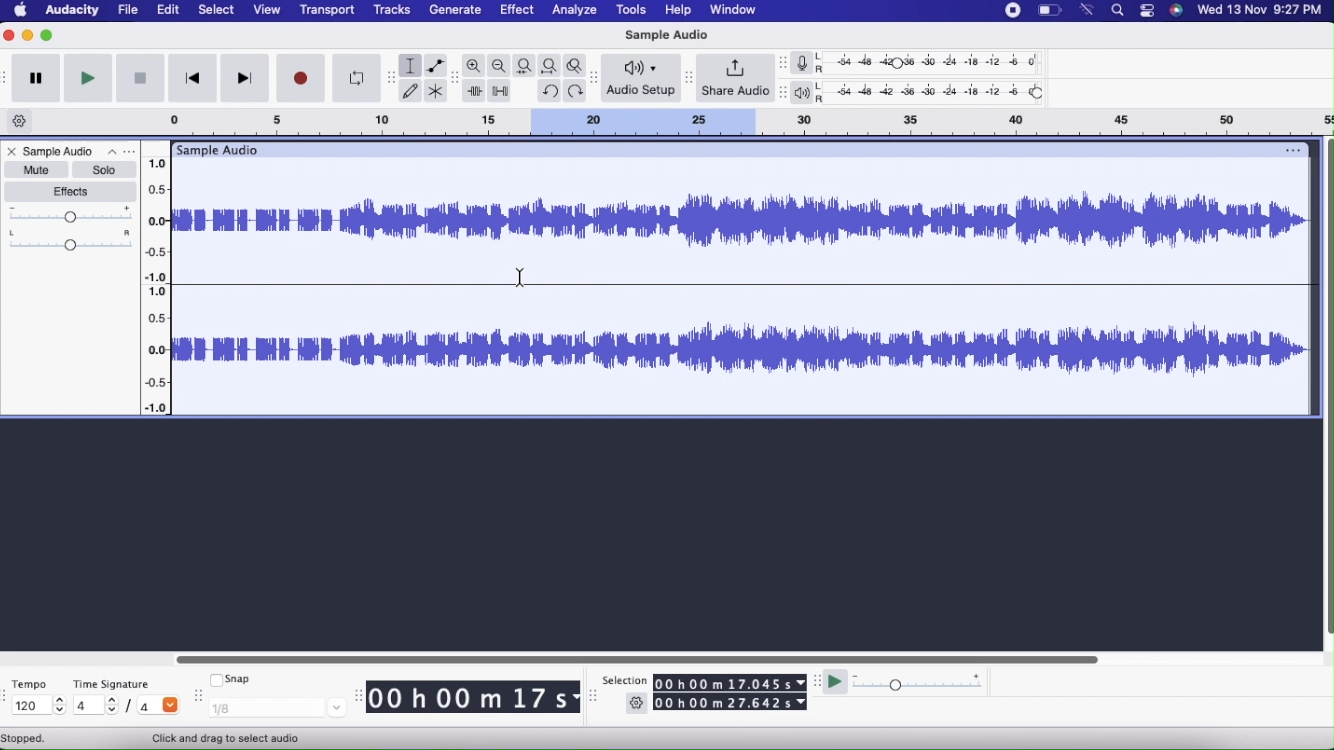 This screenshot has height=750, width=1334. What do you see at coordinates (140, 80) in the screenshot?
I see `Stop` at bounding box center [140, 80].